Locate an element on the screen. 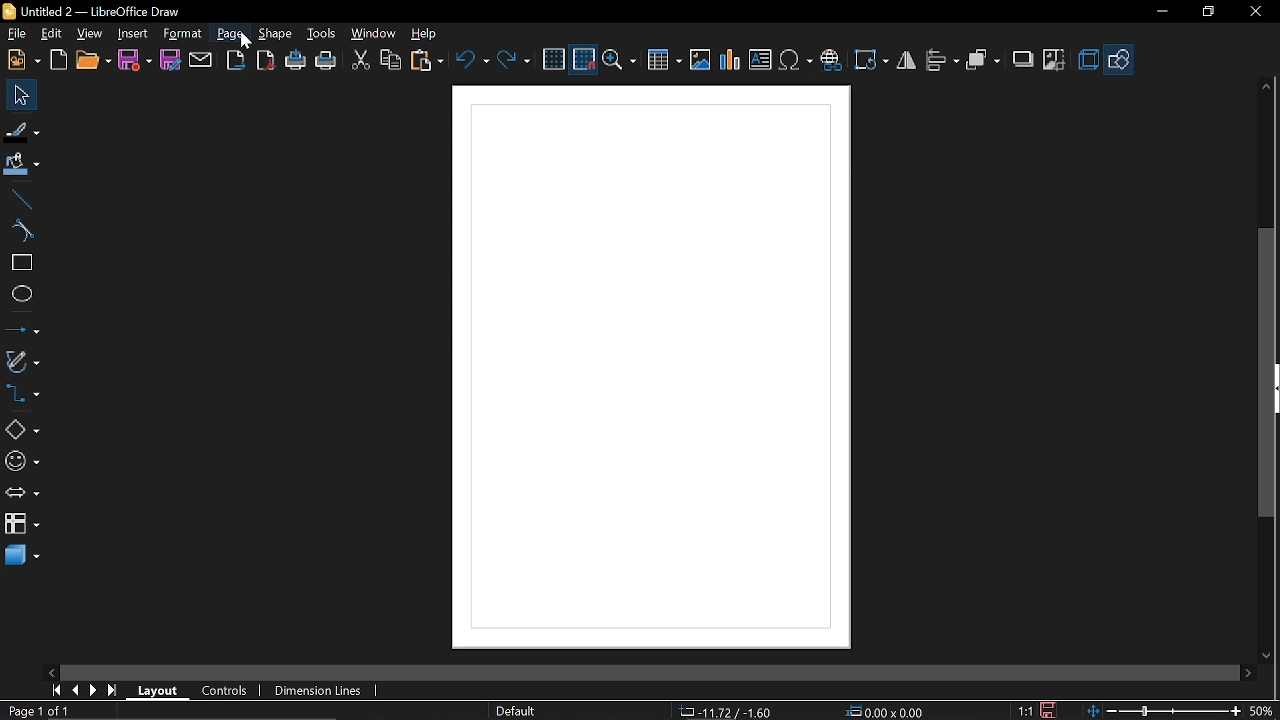  Crop is located at coordinates (1054, 61).